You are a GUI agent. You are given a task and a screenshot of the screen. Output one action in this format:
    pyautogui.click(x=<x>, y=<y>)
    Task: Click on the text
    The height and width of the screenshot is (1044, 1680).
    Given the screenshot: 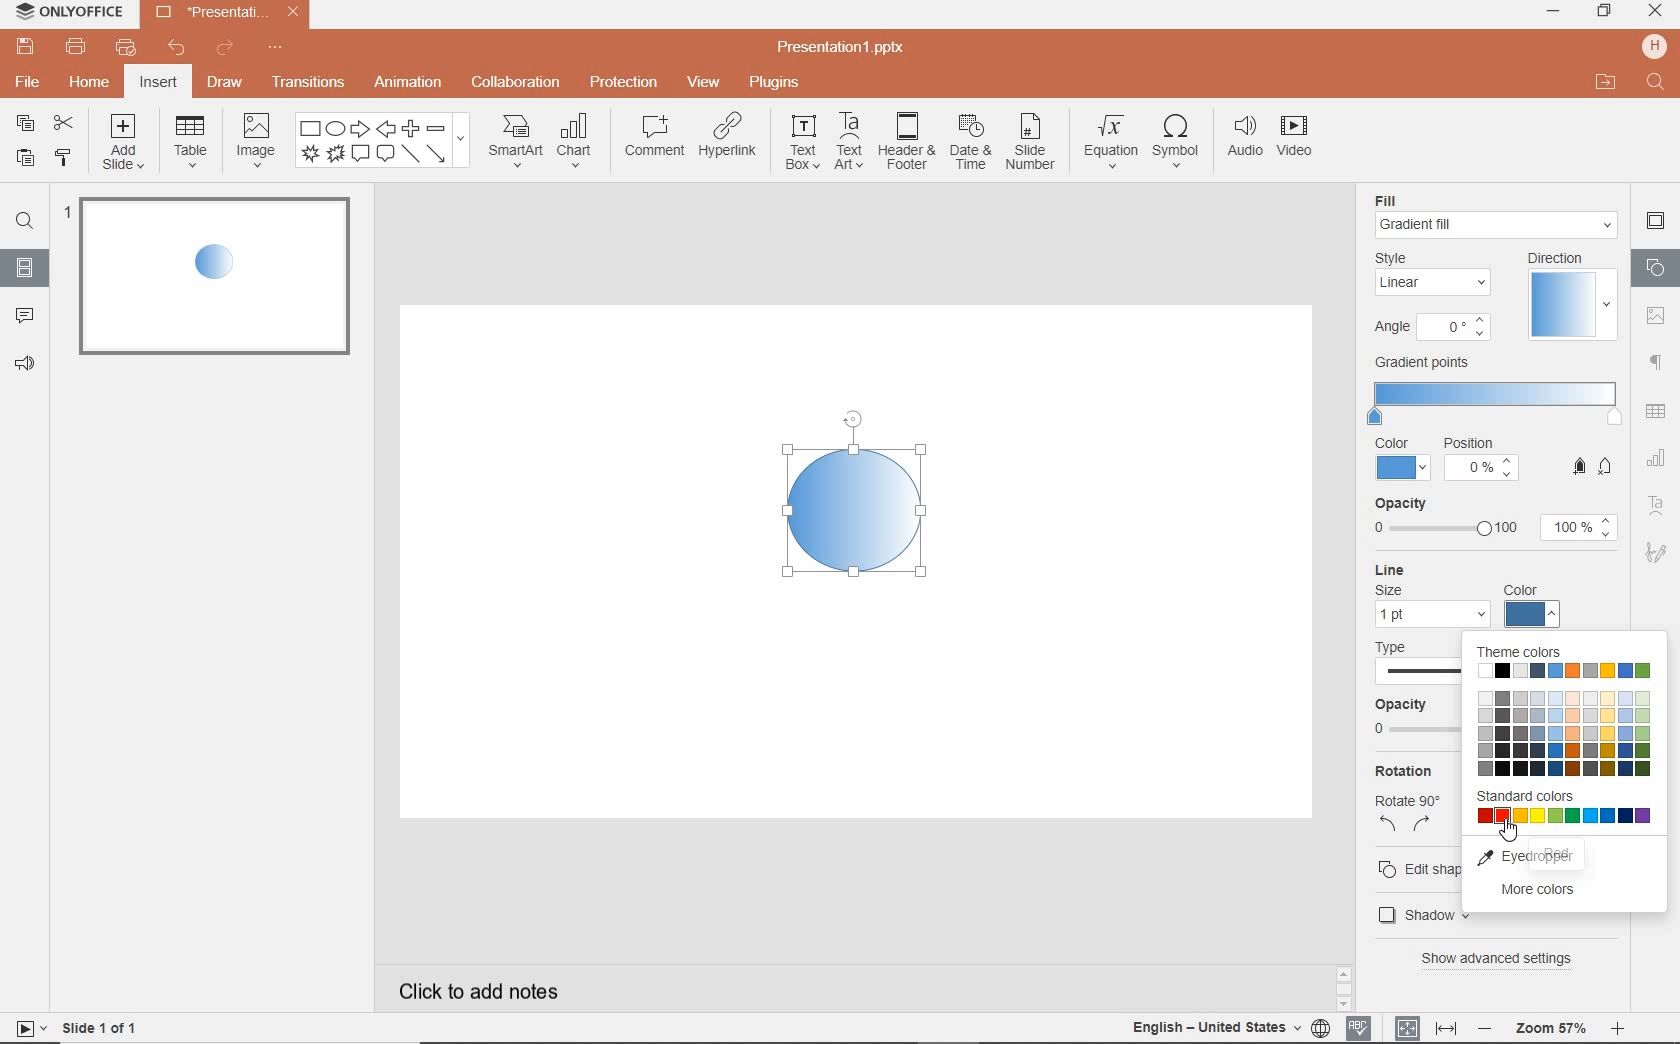 What is the action you would take?
    pyautogui.click(x=1412, y=689)
    